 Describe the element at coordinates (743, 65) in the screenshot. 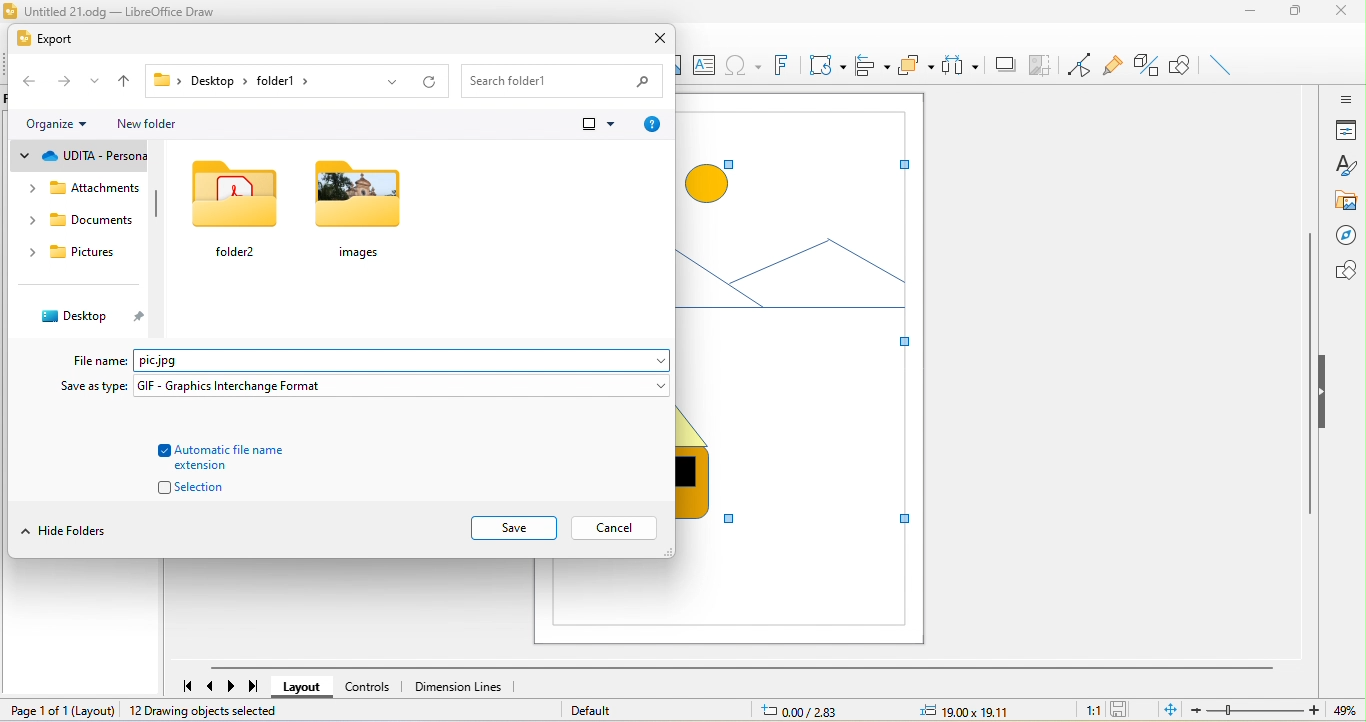

I see `special characters` at that location.